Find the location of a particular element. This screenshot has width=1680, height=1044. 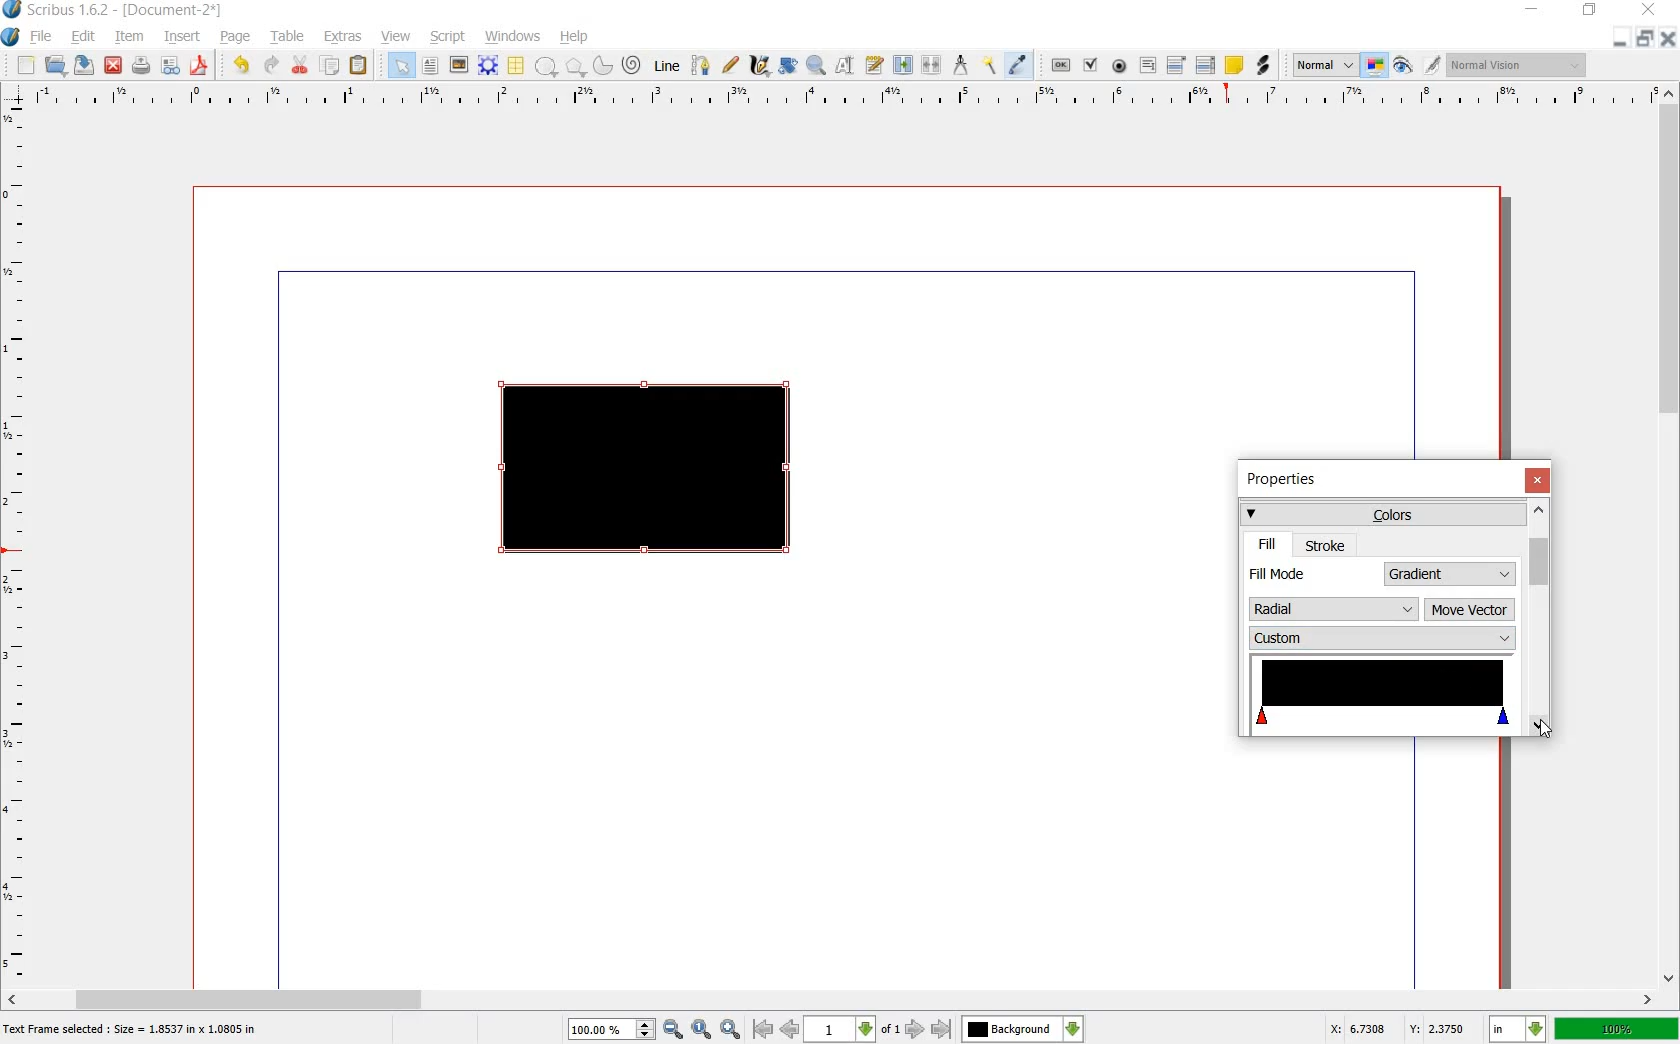

normal vision is located at coordinates (1520, 64).